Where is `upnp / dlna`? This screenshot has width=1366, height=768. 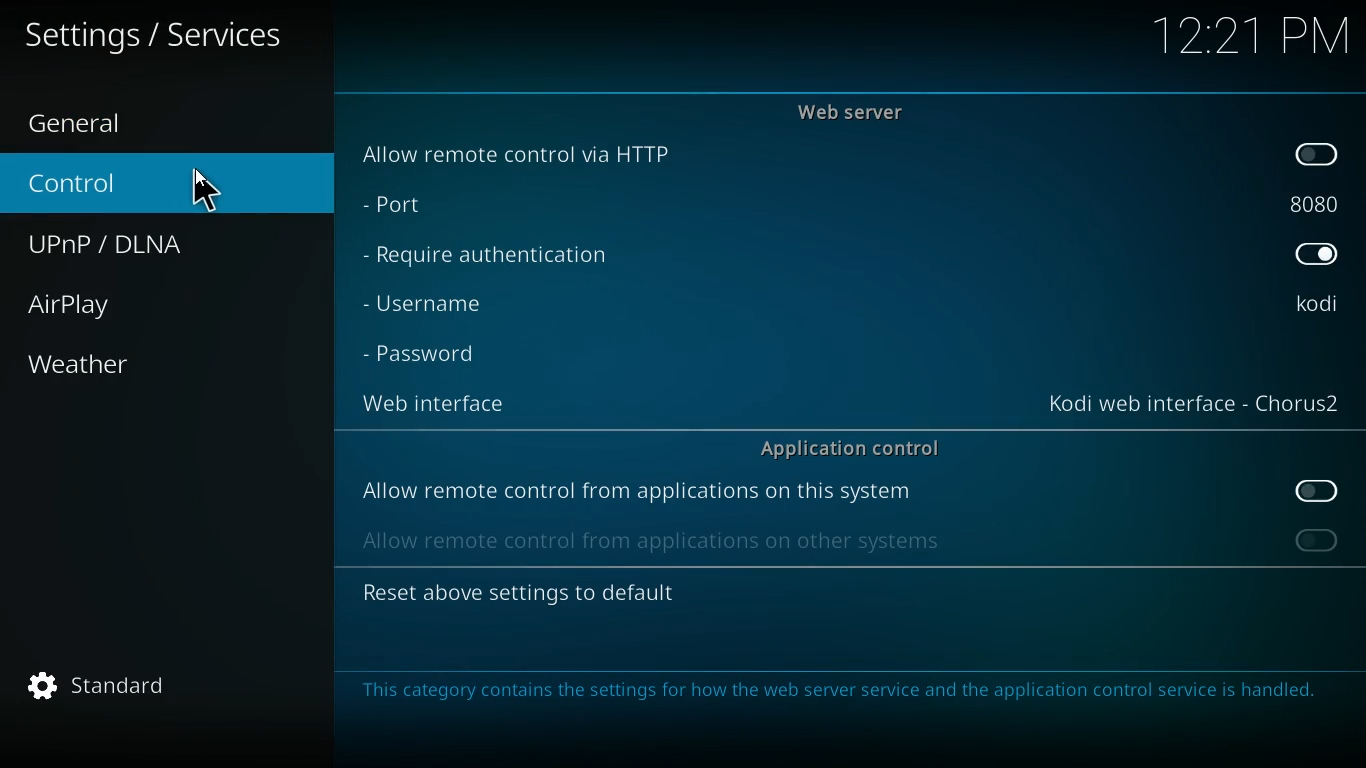
upnp / dlna is located at coordinates (161, 245).